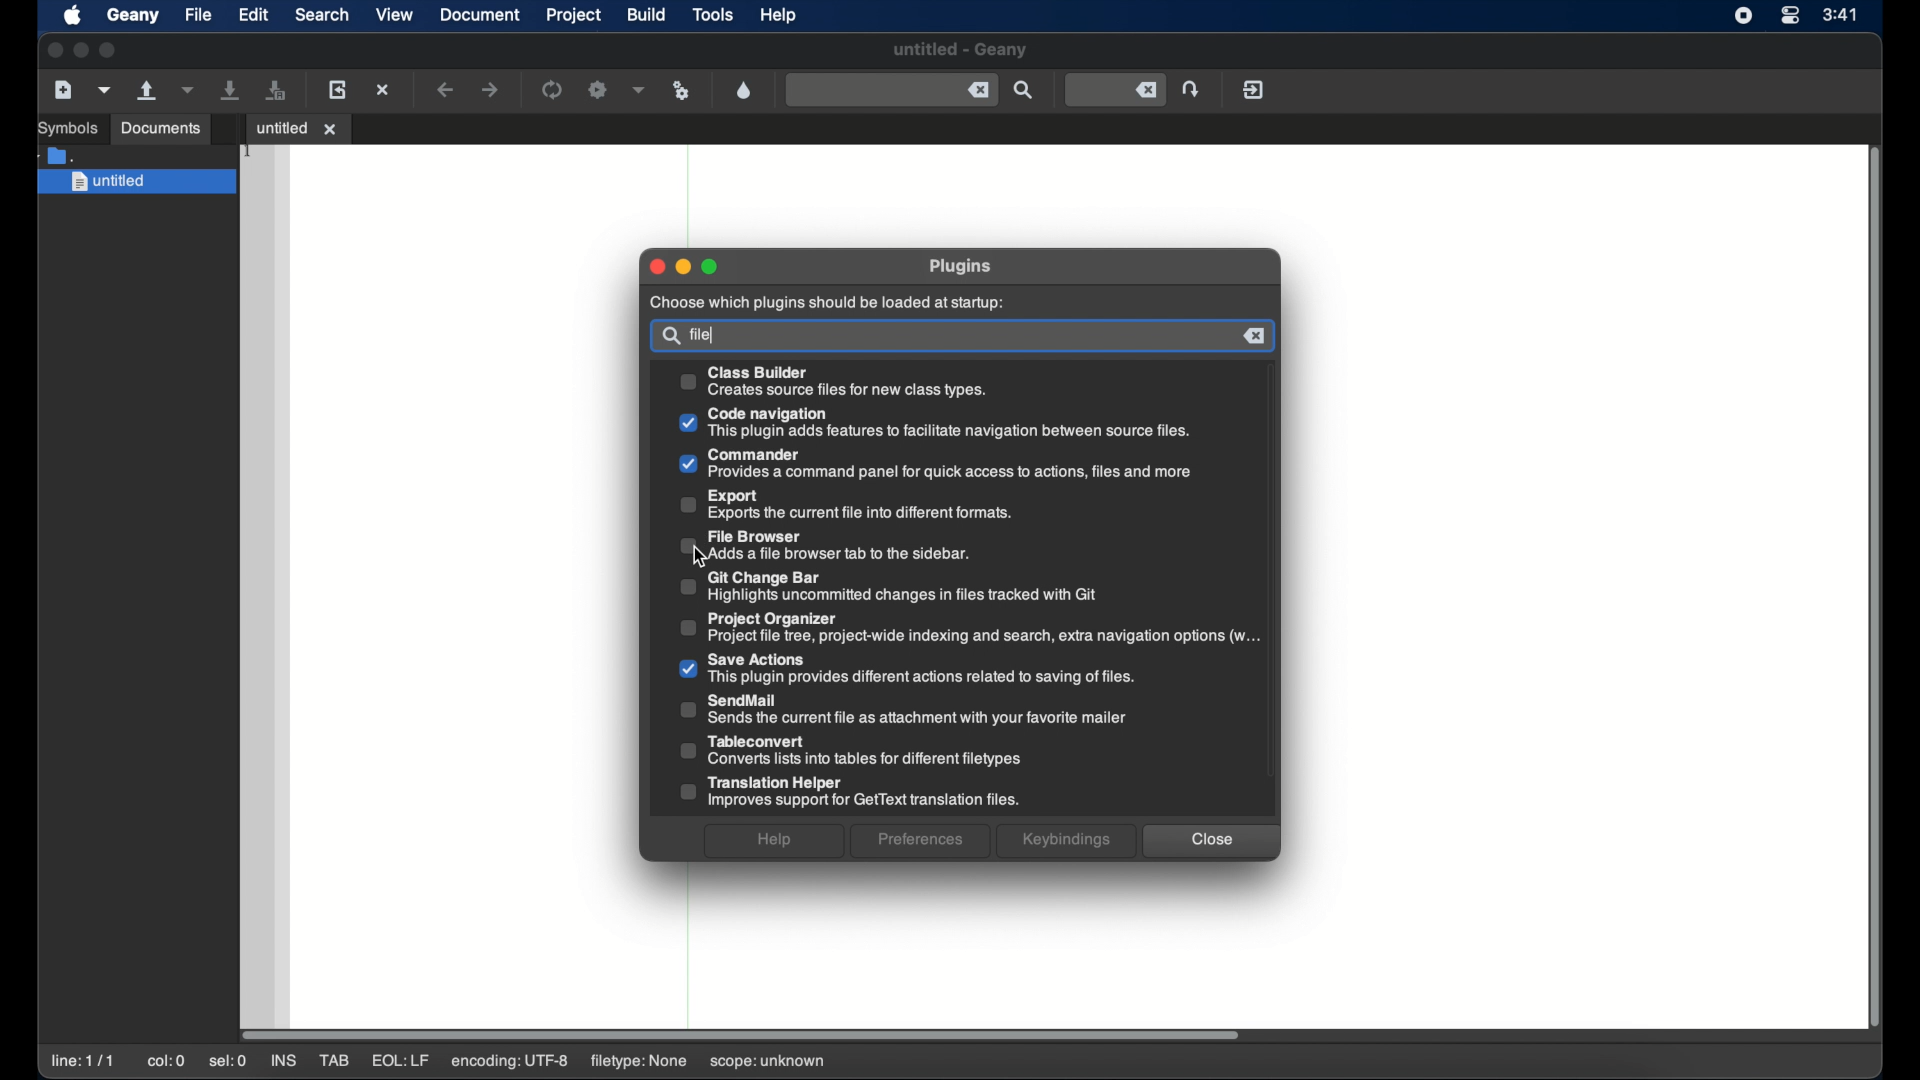 The image size is (1920, 1080). Describe the element at coordinates (1191, 89) in the screenshot. I see `jump to entered line number` at that location.